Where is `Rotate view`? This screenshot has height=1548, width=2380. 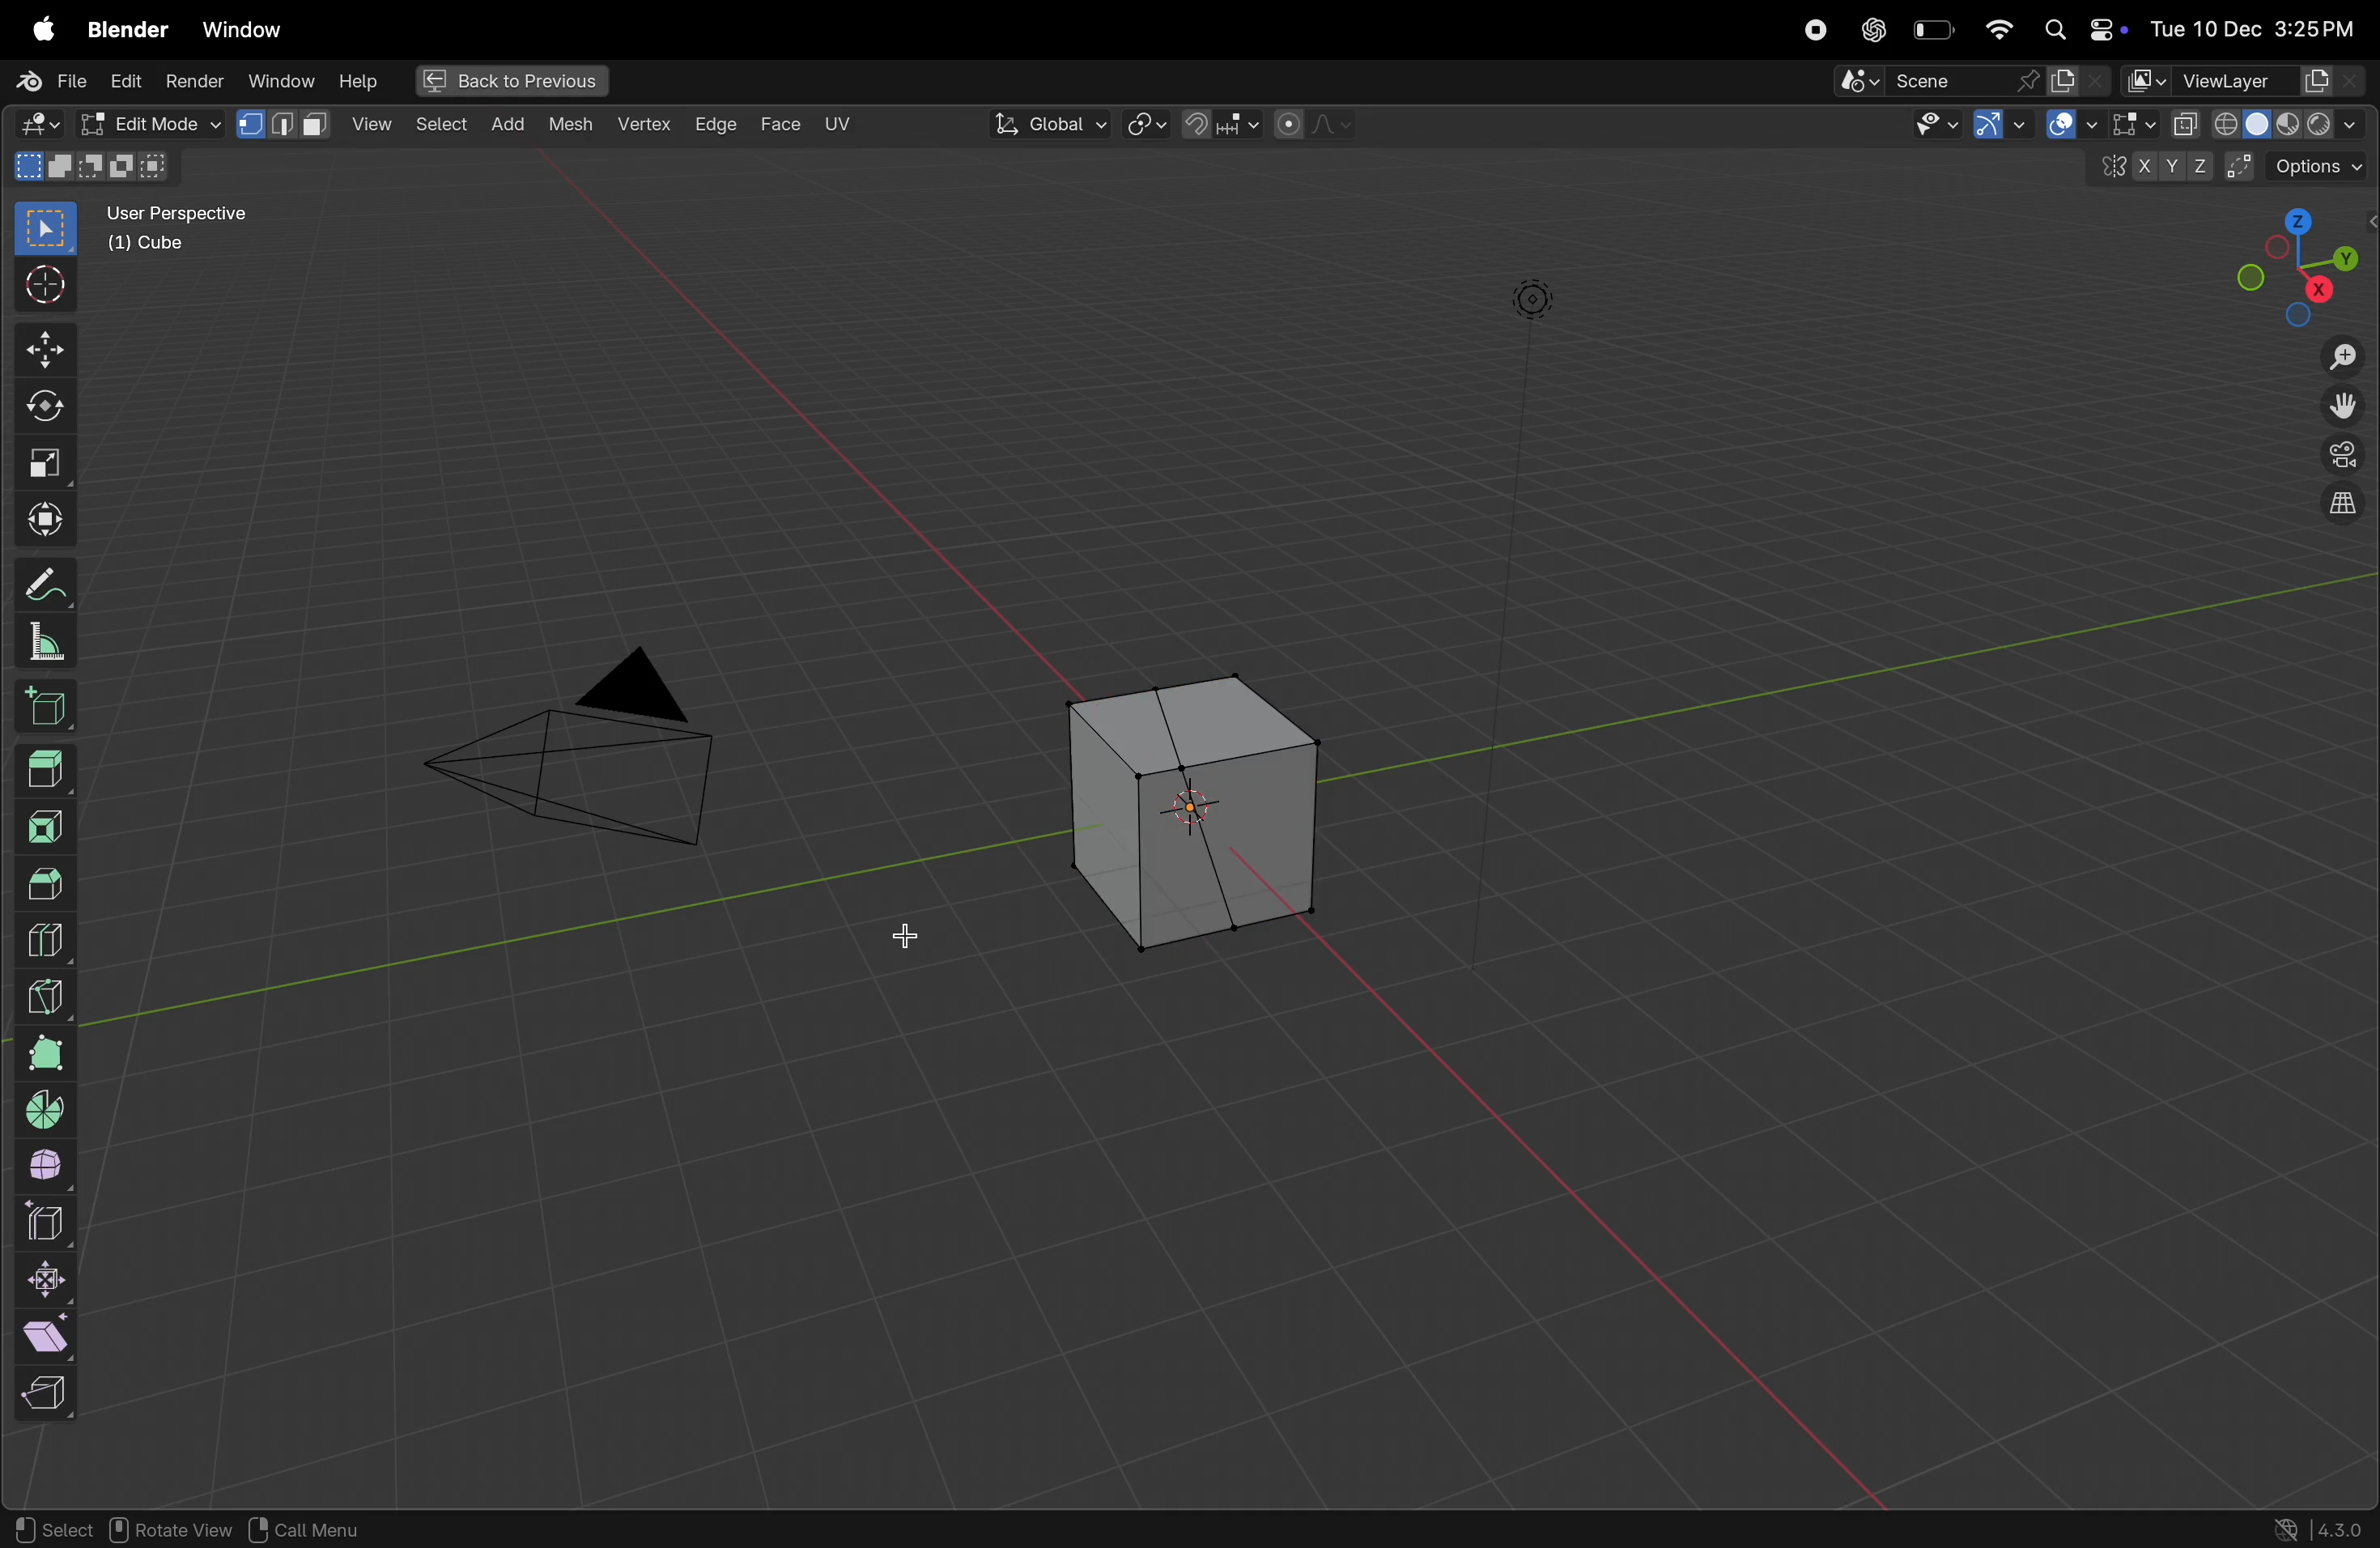 Rotate view is located at coordinates (173, 1530).